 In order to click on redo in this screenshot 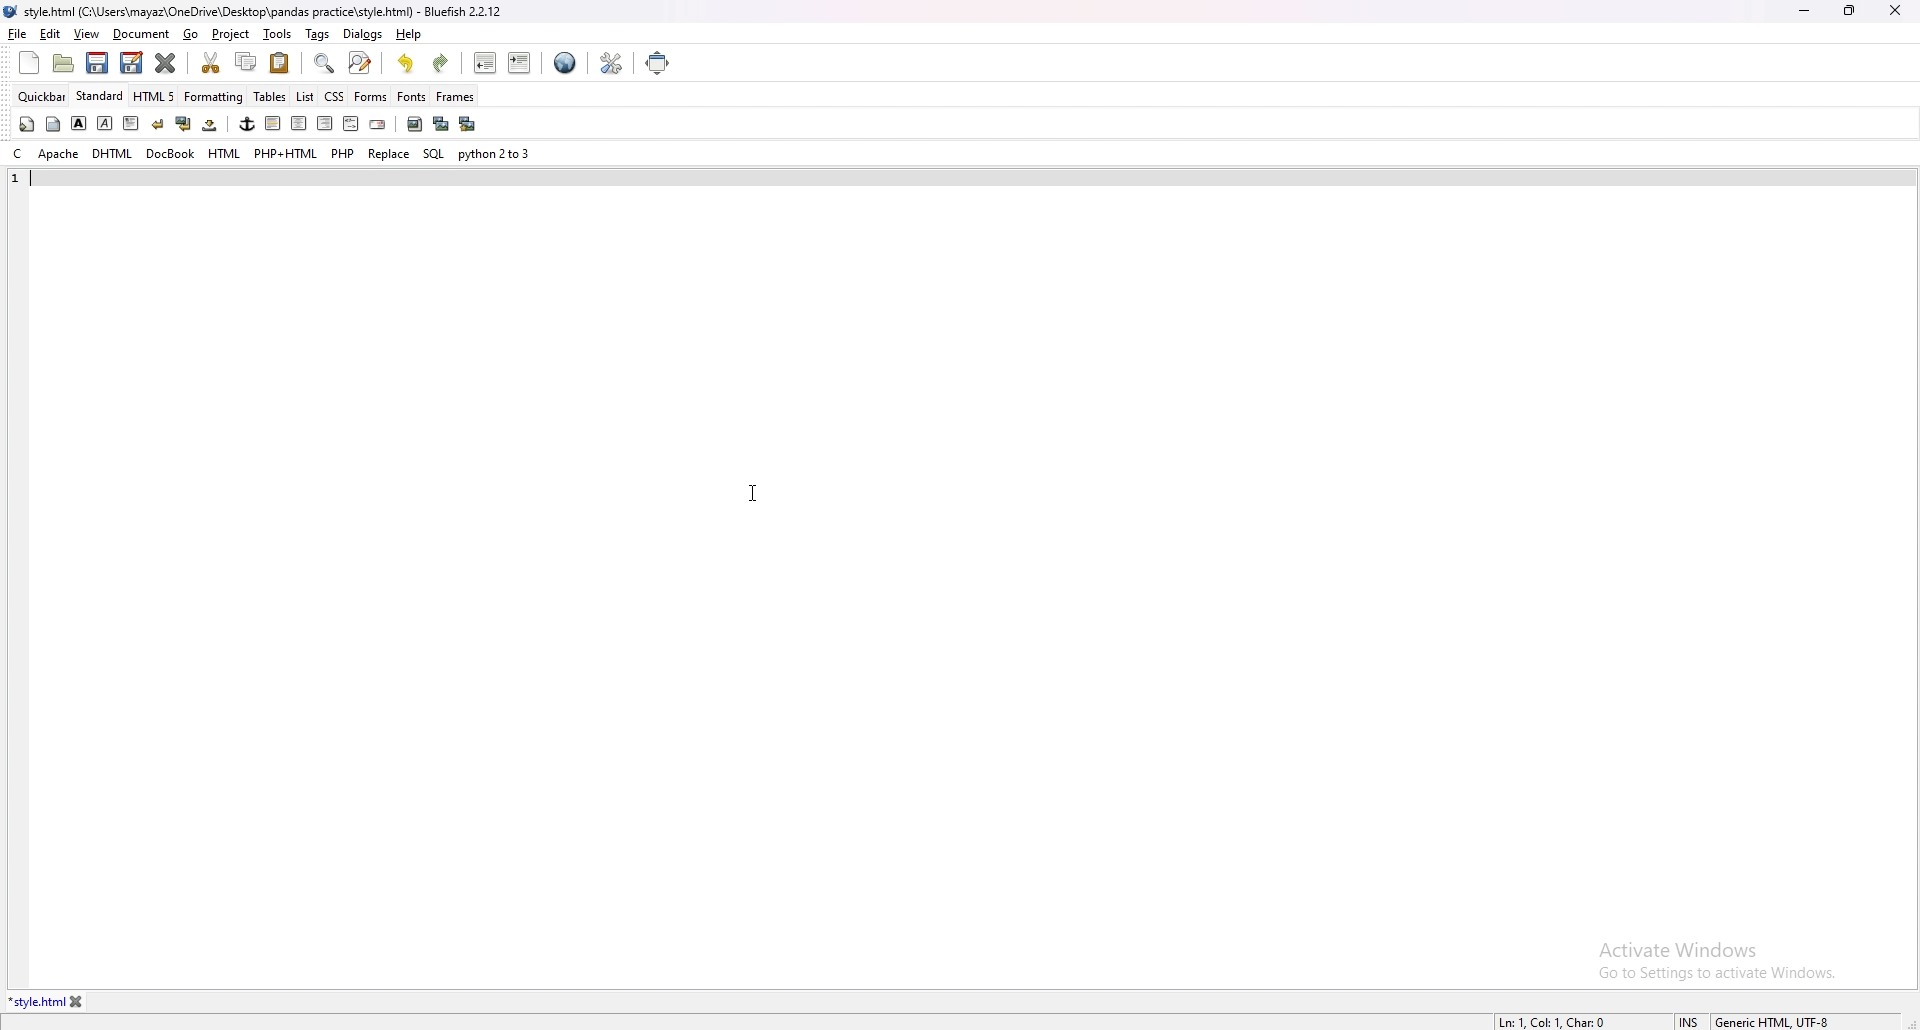, I will do `click(440, 63)`.